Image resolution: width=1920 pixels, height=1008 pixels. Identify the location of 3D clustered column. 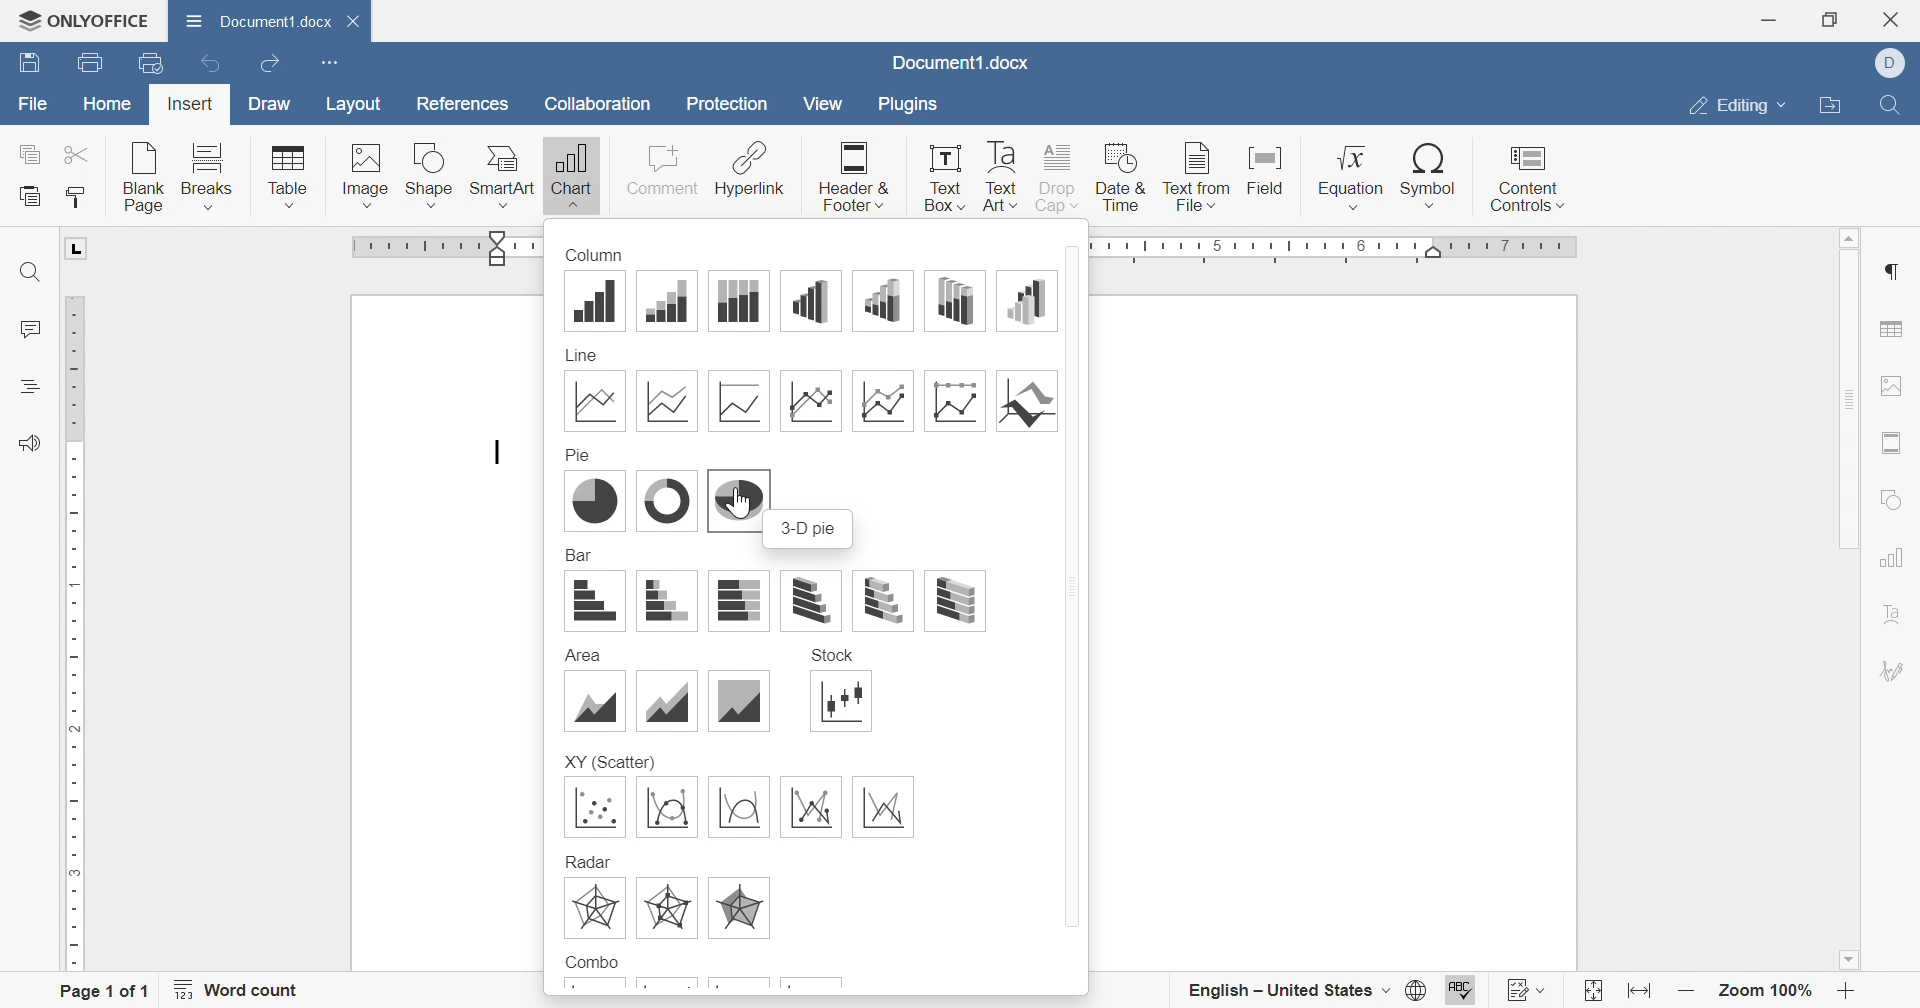
(810, 301).